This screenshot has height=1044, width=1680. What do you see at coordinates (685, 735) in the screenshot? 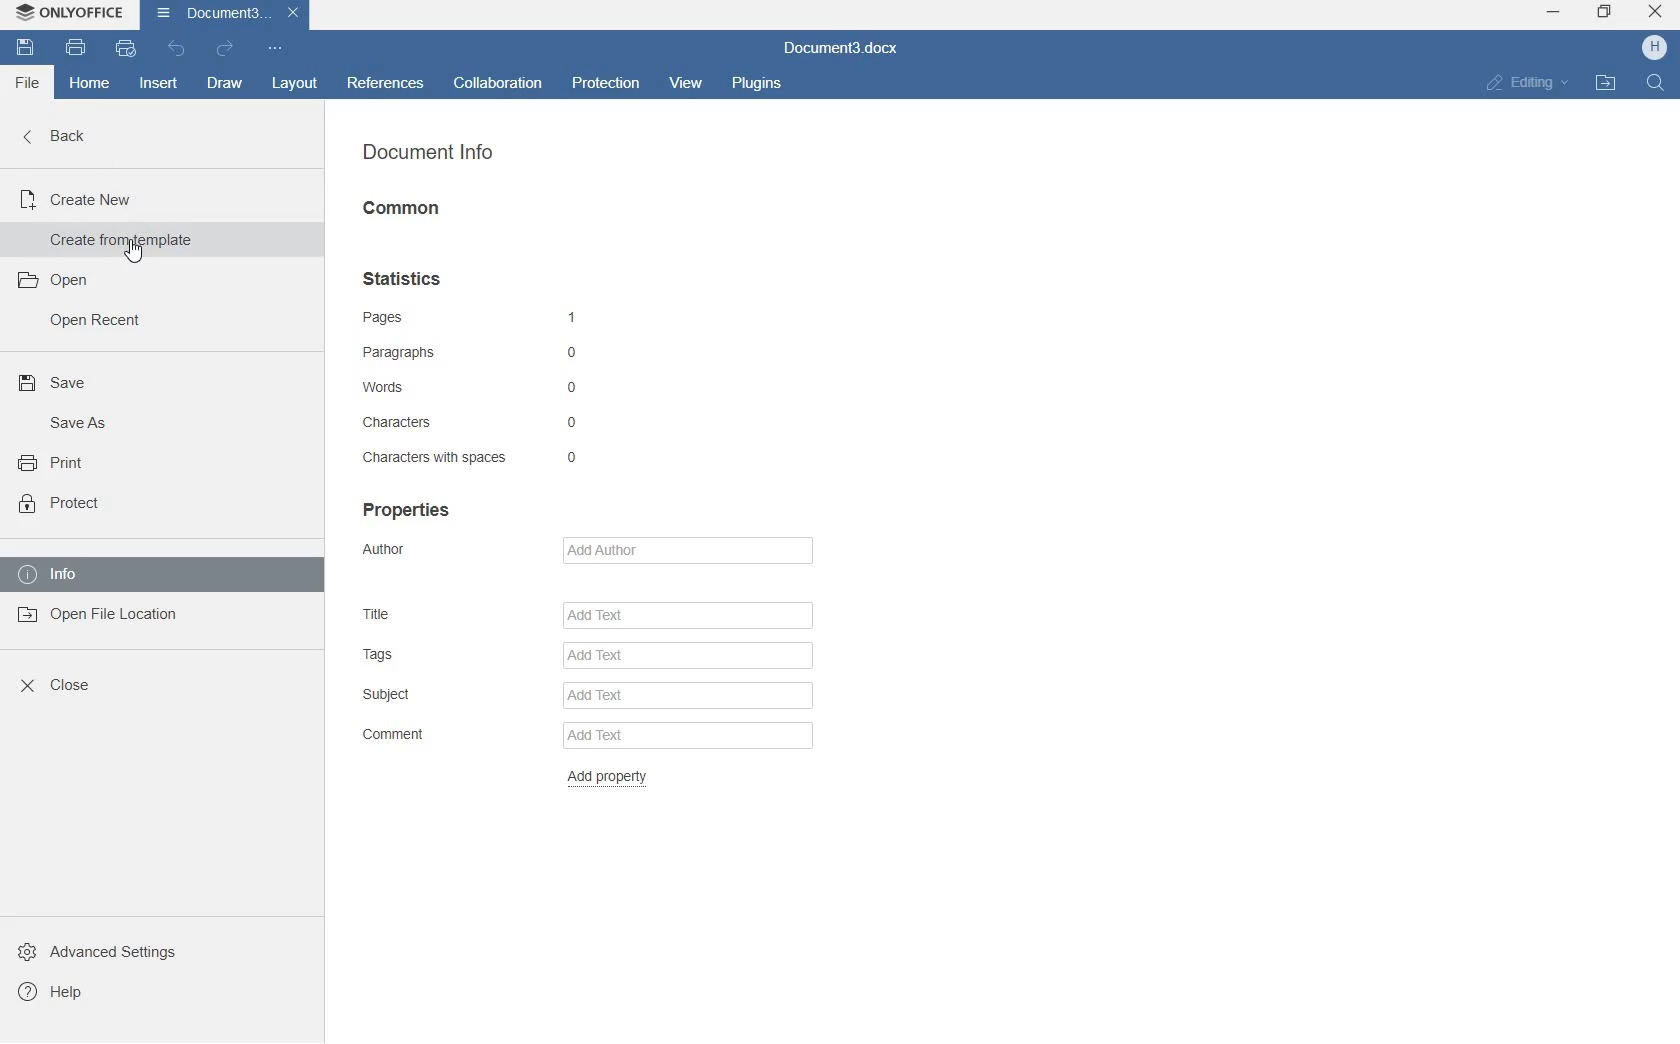
I see `add text` at bounding box center [685, 735].